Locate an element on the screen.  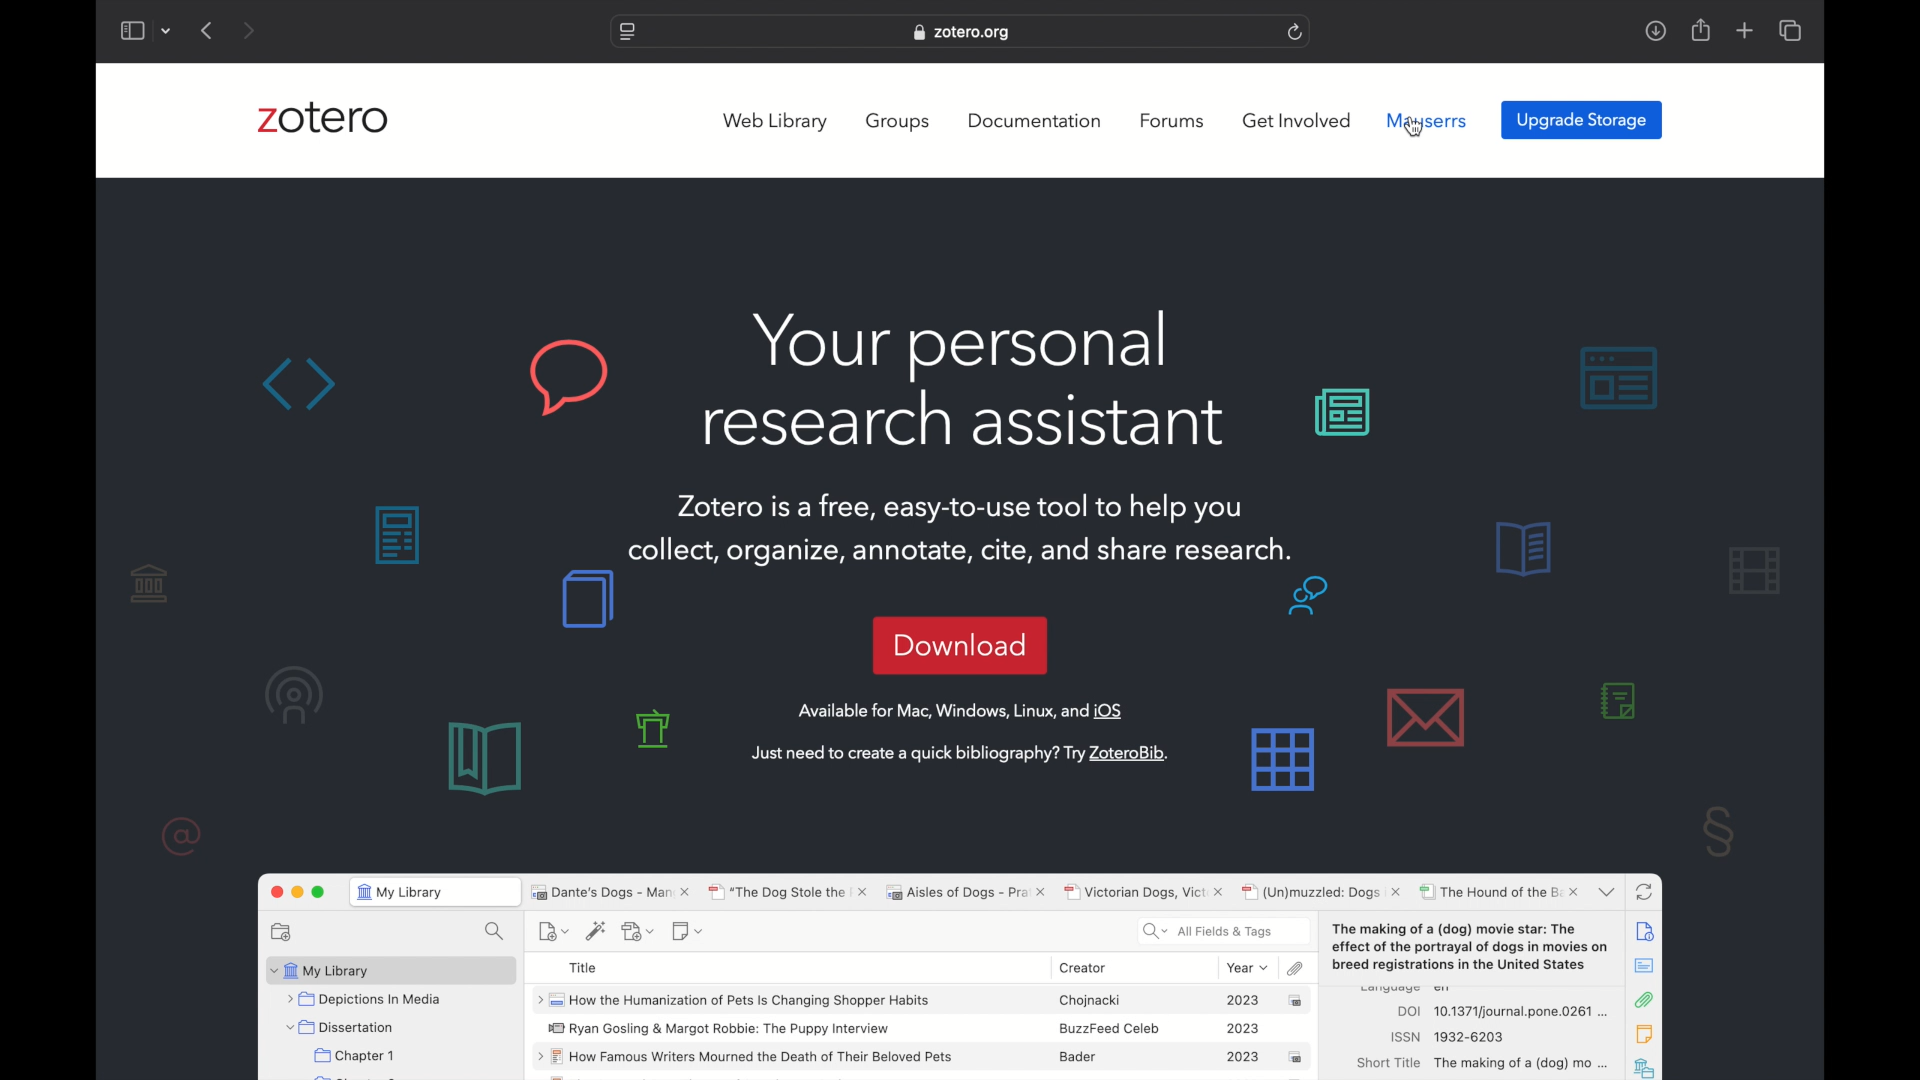
previous is located at coordinates (208, 30).